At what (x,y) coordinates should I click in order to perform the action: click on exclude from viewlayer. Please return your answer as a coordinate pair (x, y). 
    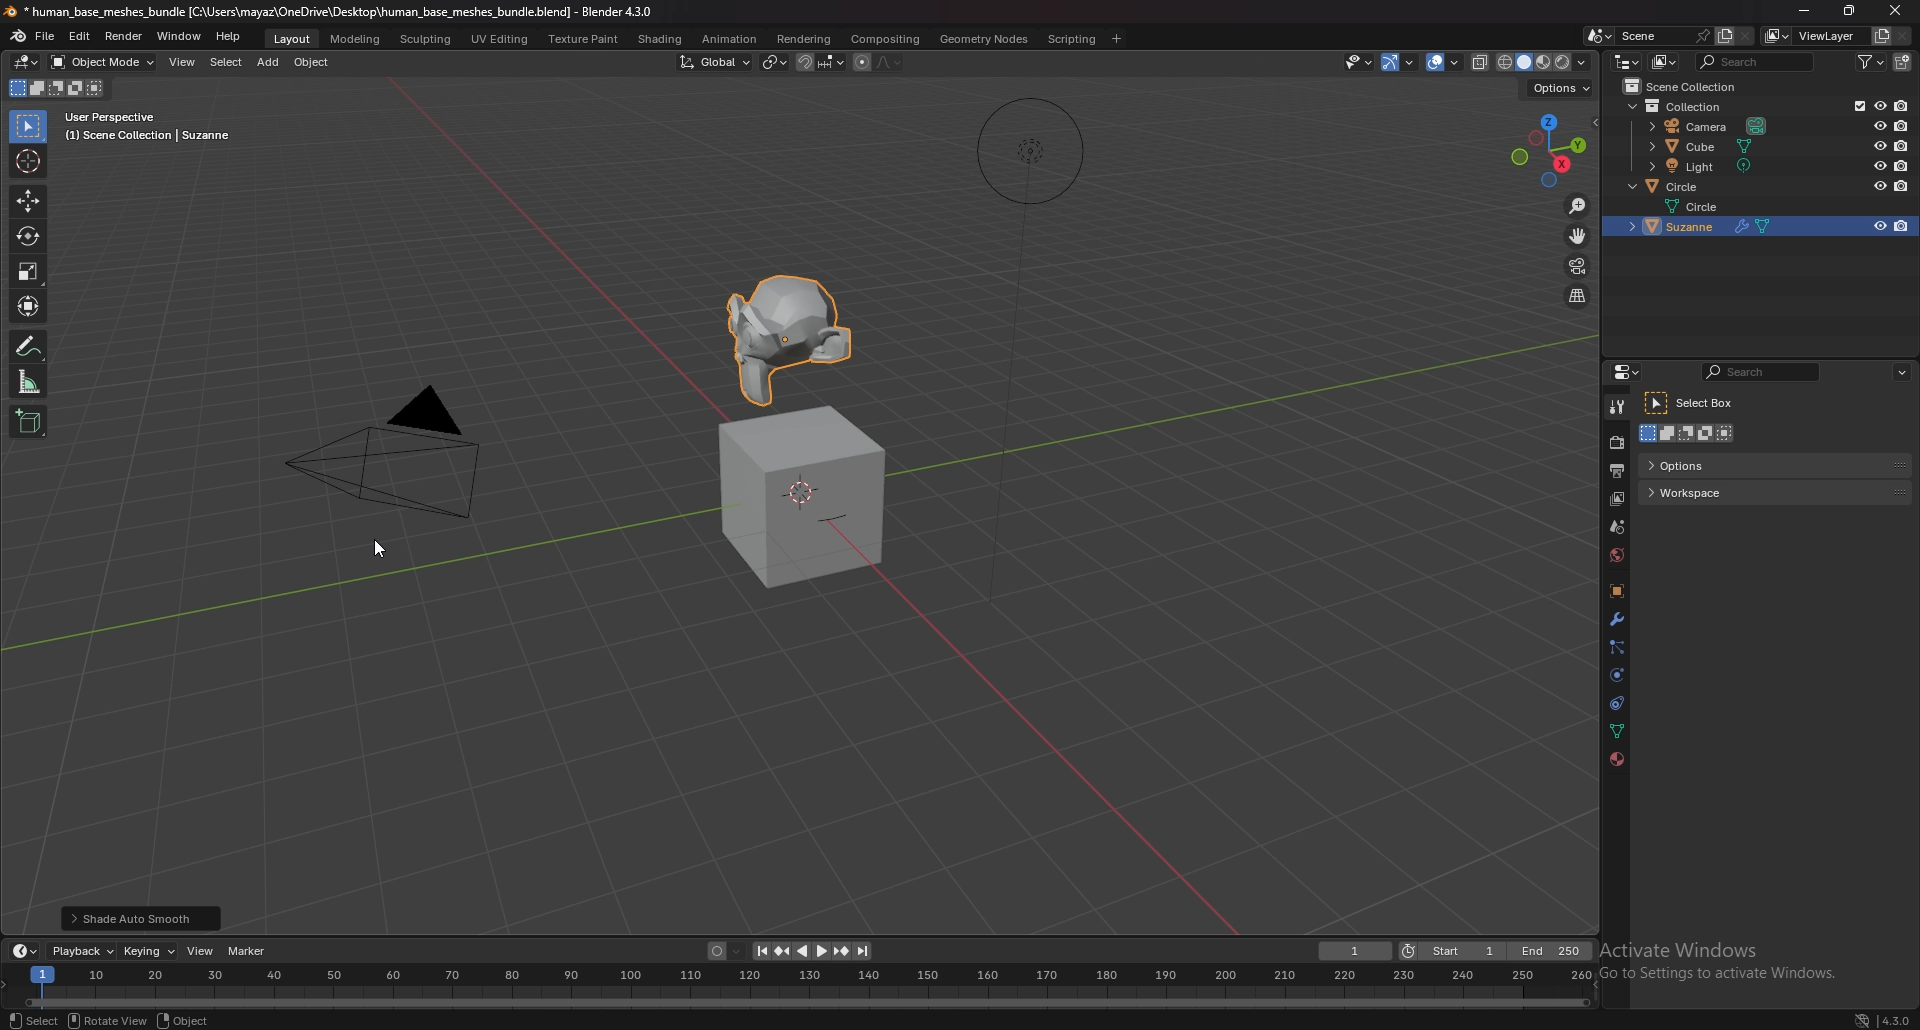
    Looking at the image, I should click on (1855, 106).